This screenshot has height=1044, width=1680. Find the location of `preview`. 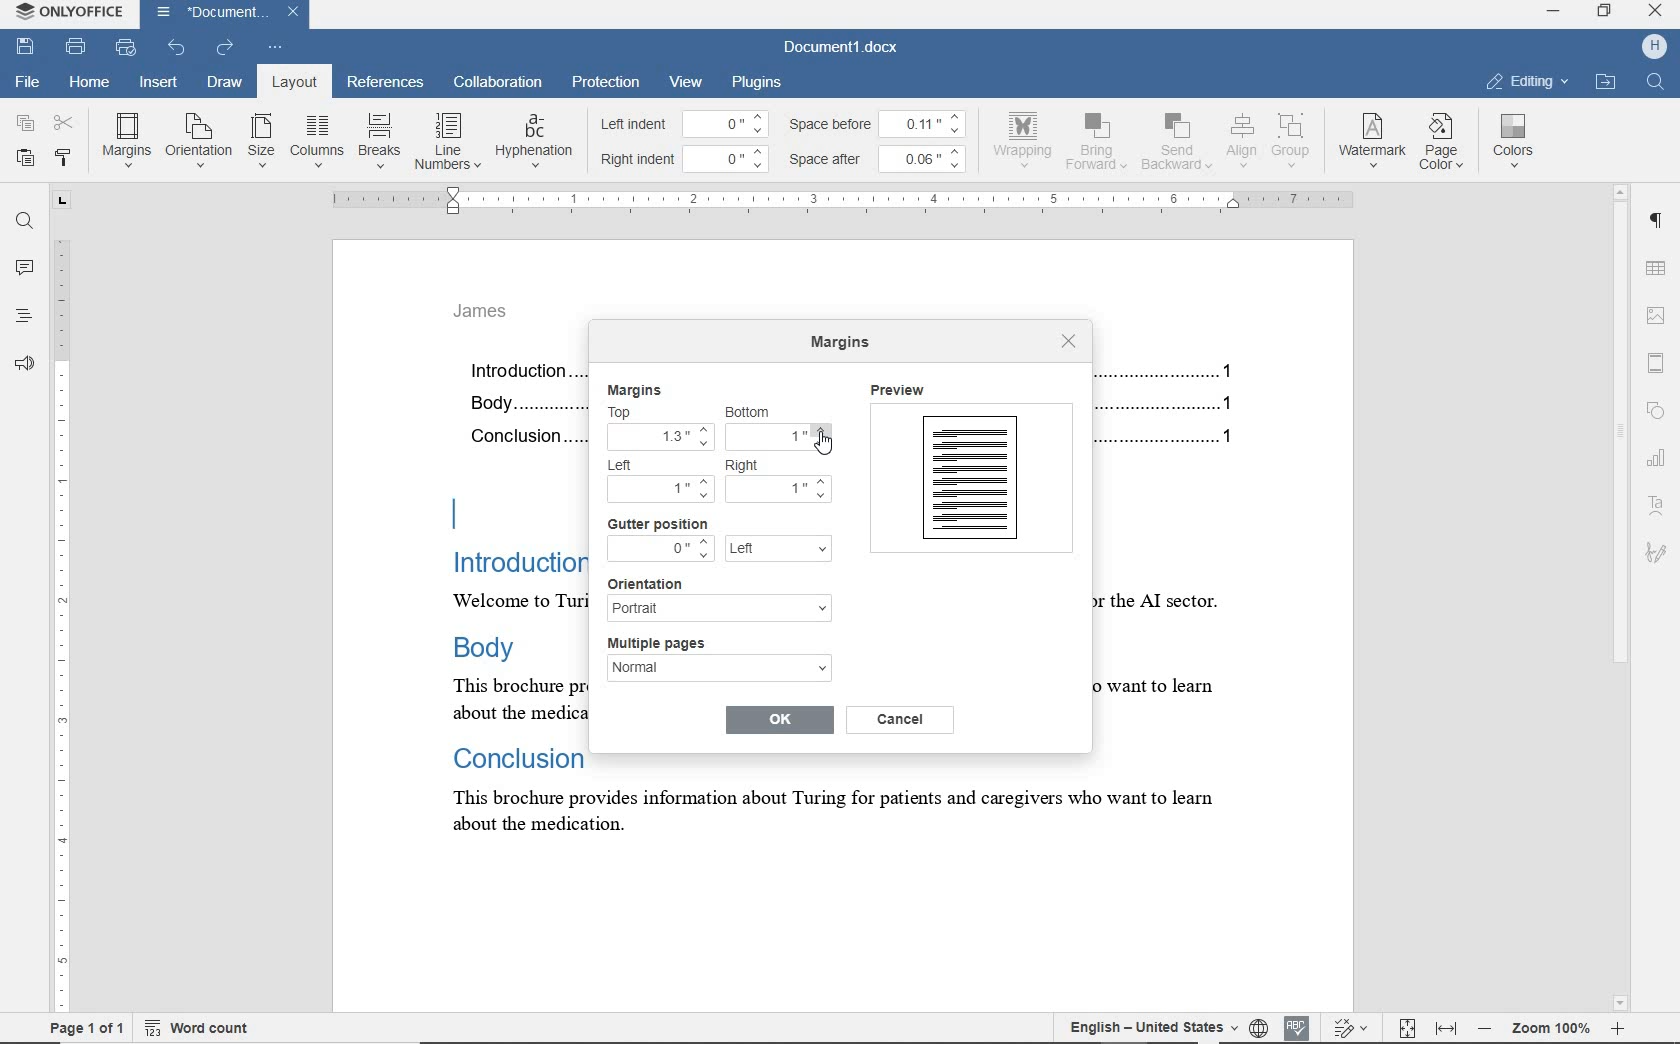

preview is located at coordinates (970, 473).